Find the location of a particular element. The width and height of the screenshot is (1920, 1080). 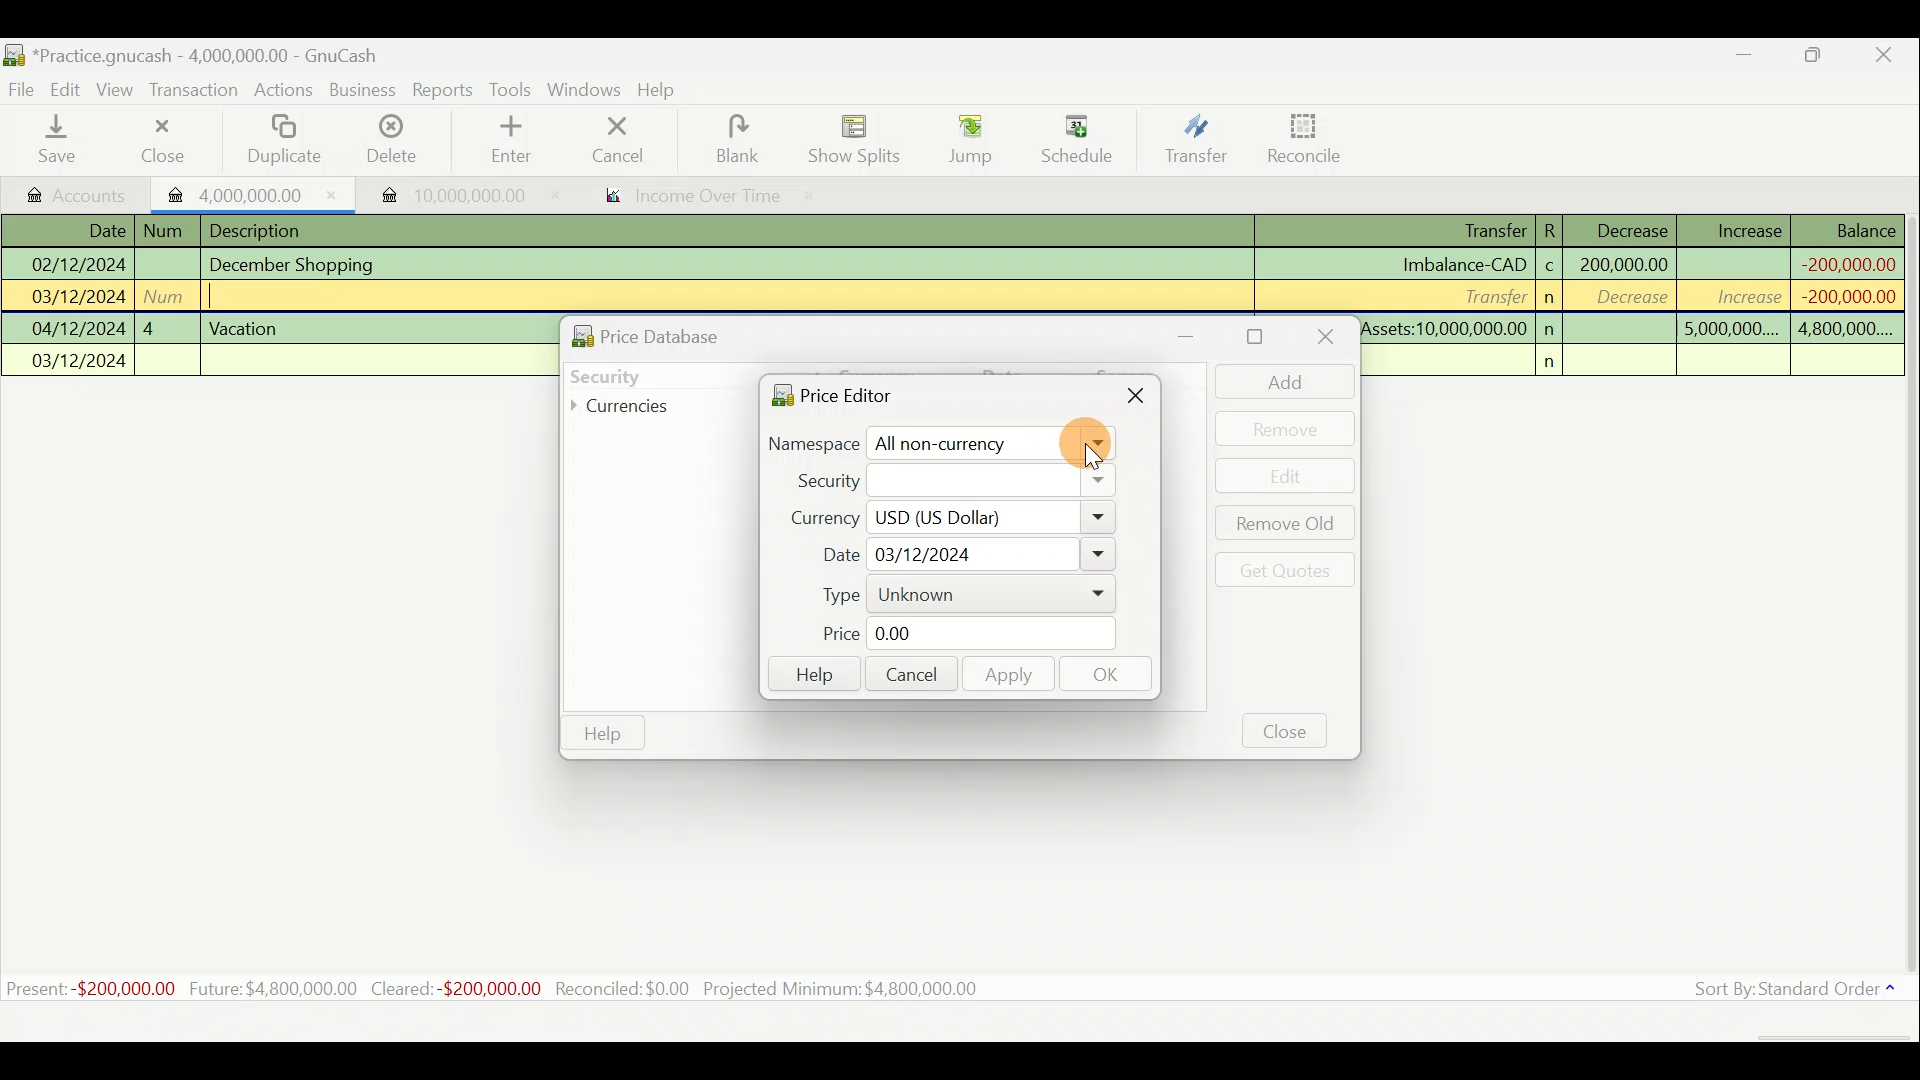

income over time is located at coordinates (707, 197).